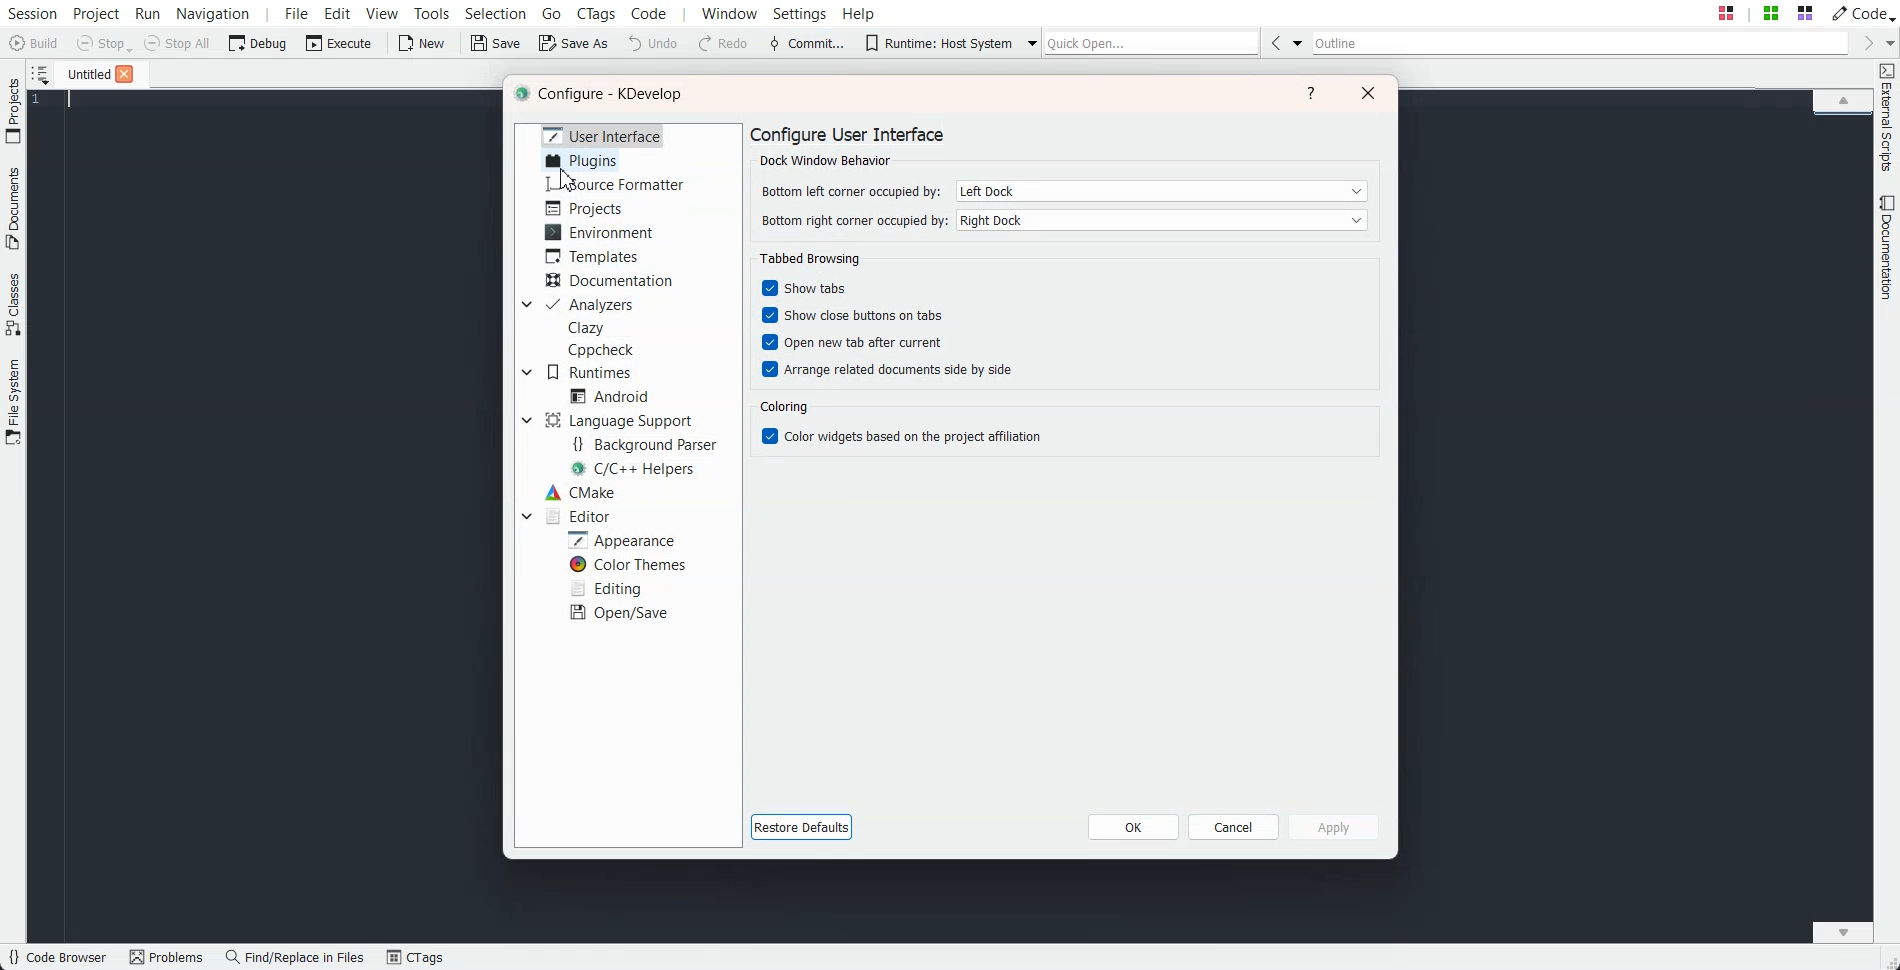  What do you see at coordinates (586, 208) in the screenshot?
I see `Projects` at bounding box center [586, 208].